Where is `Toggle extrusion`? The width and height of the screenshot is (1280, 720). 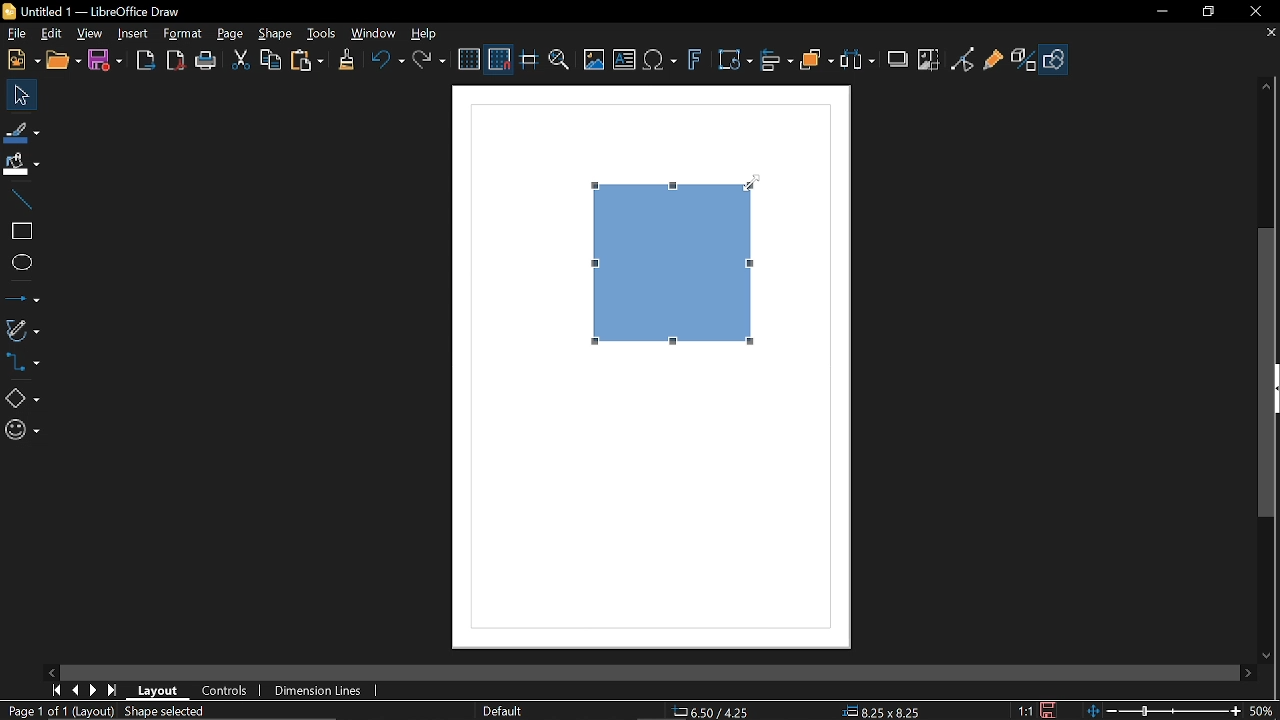
Toggle extrusion is located at coordinates (1023, 62).